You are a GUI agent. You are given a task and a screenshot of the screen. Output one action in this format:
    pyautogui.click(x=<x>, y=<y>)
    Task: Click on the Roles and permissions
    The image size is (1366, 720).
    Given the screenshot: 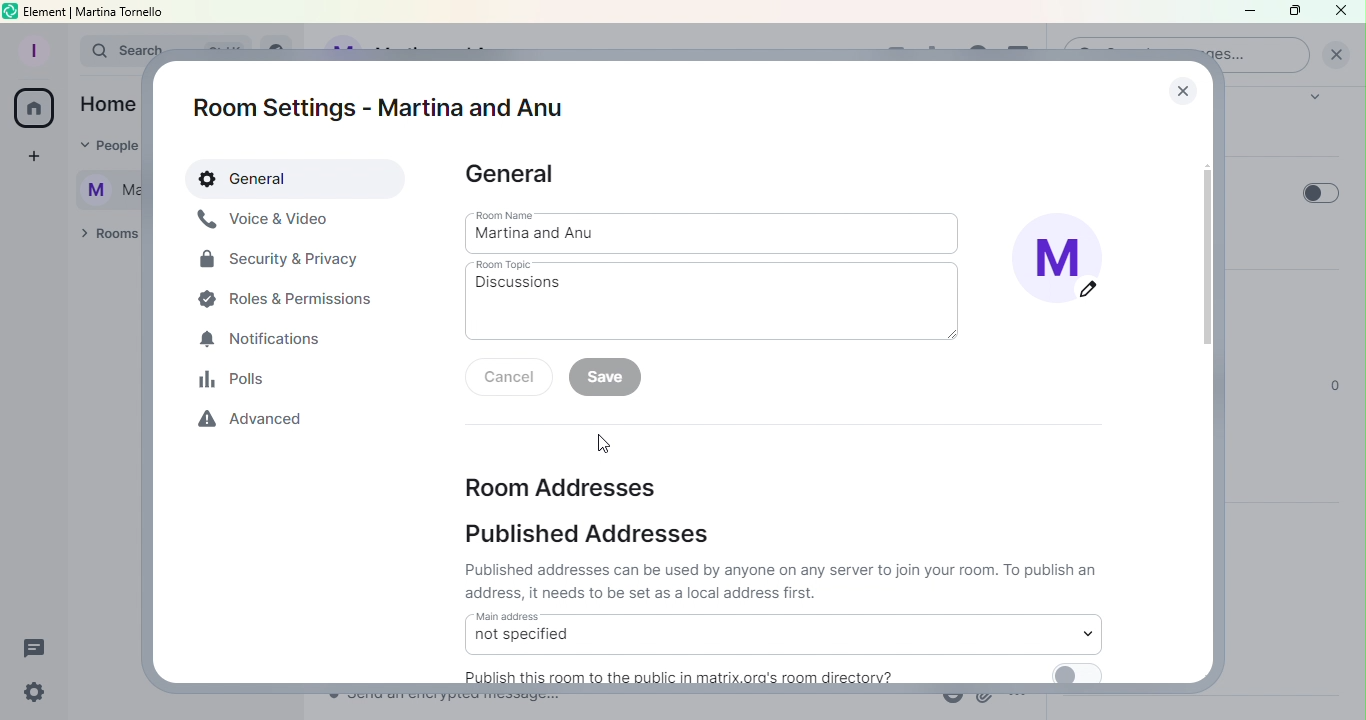 What is the action you would take?
    pyautogui.click(x=291, y=298)
    